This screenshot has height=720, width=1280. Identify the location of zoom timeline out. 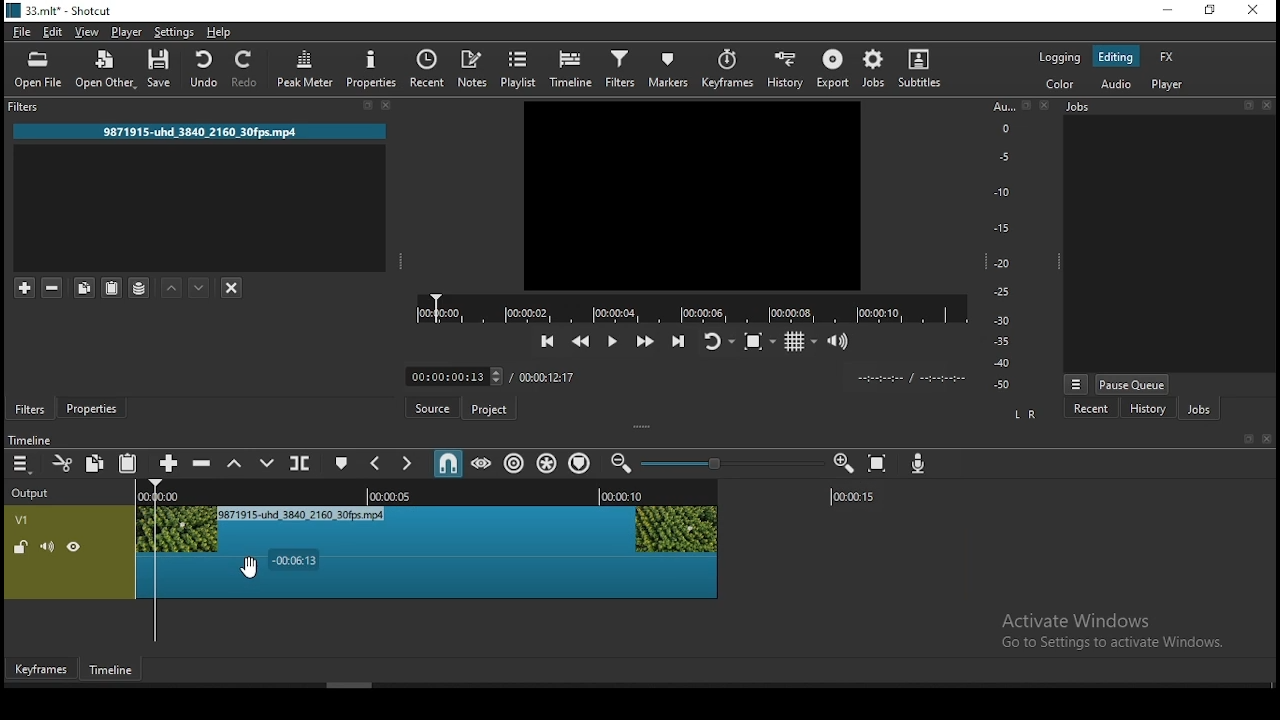
(618, 464).